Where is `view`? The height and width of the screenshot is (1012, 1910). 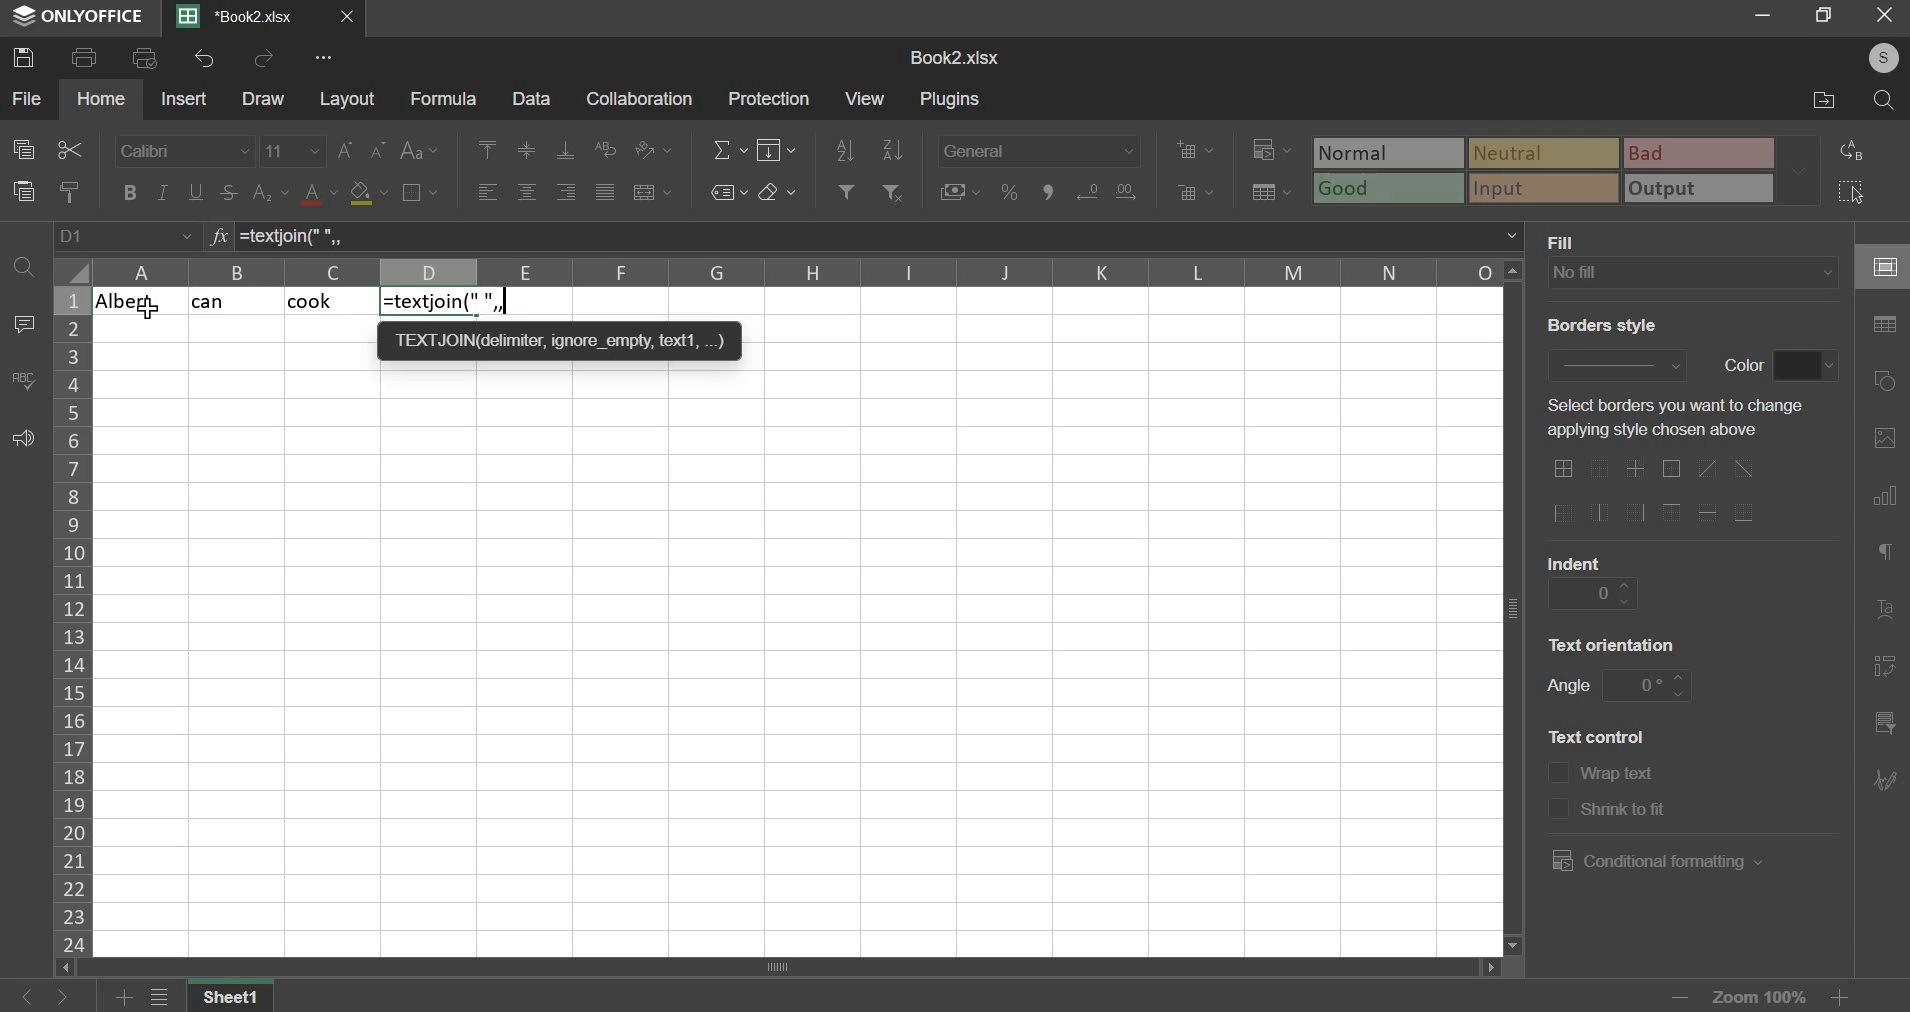
view is located at coordinates (864, 97).